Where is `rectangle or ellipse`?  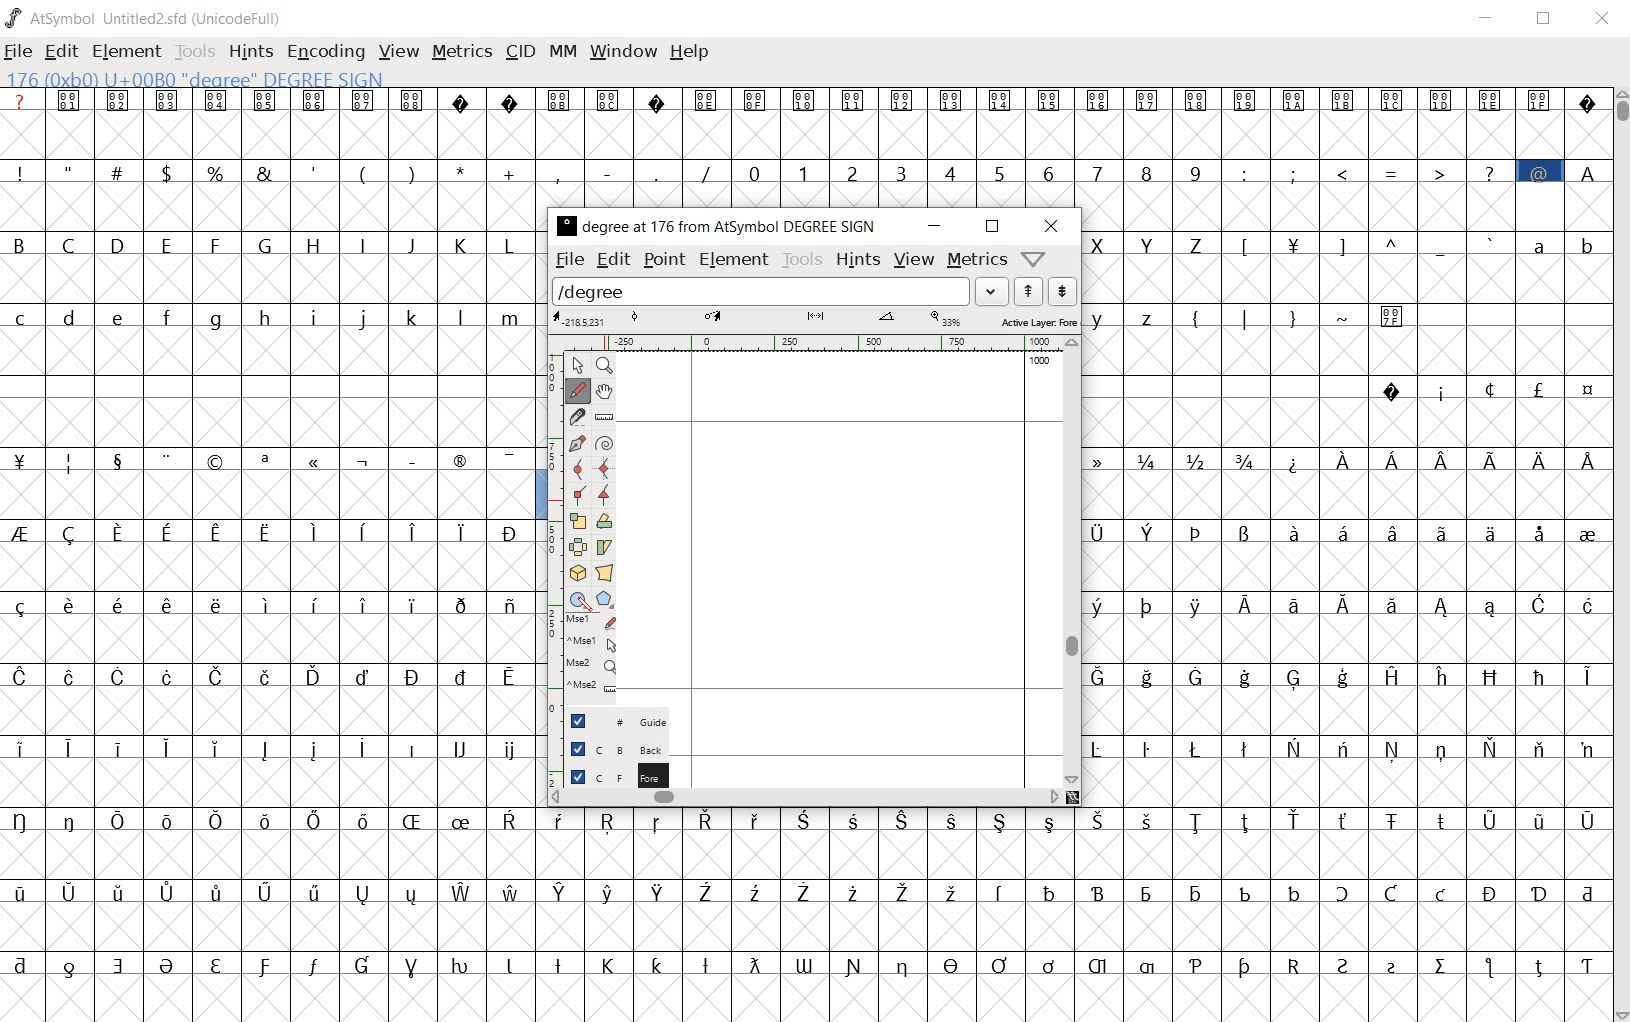 rectangle or ellipse is located at coordinates (577, 598).